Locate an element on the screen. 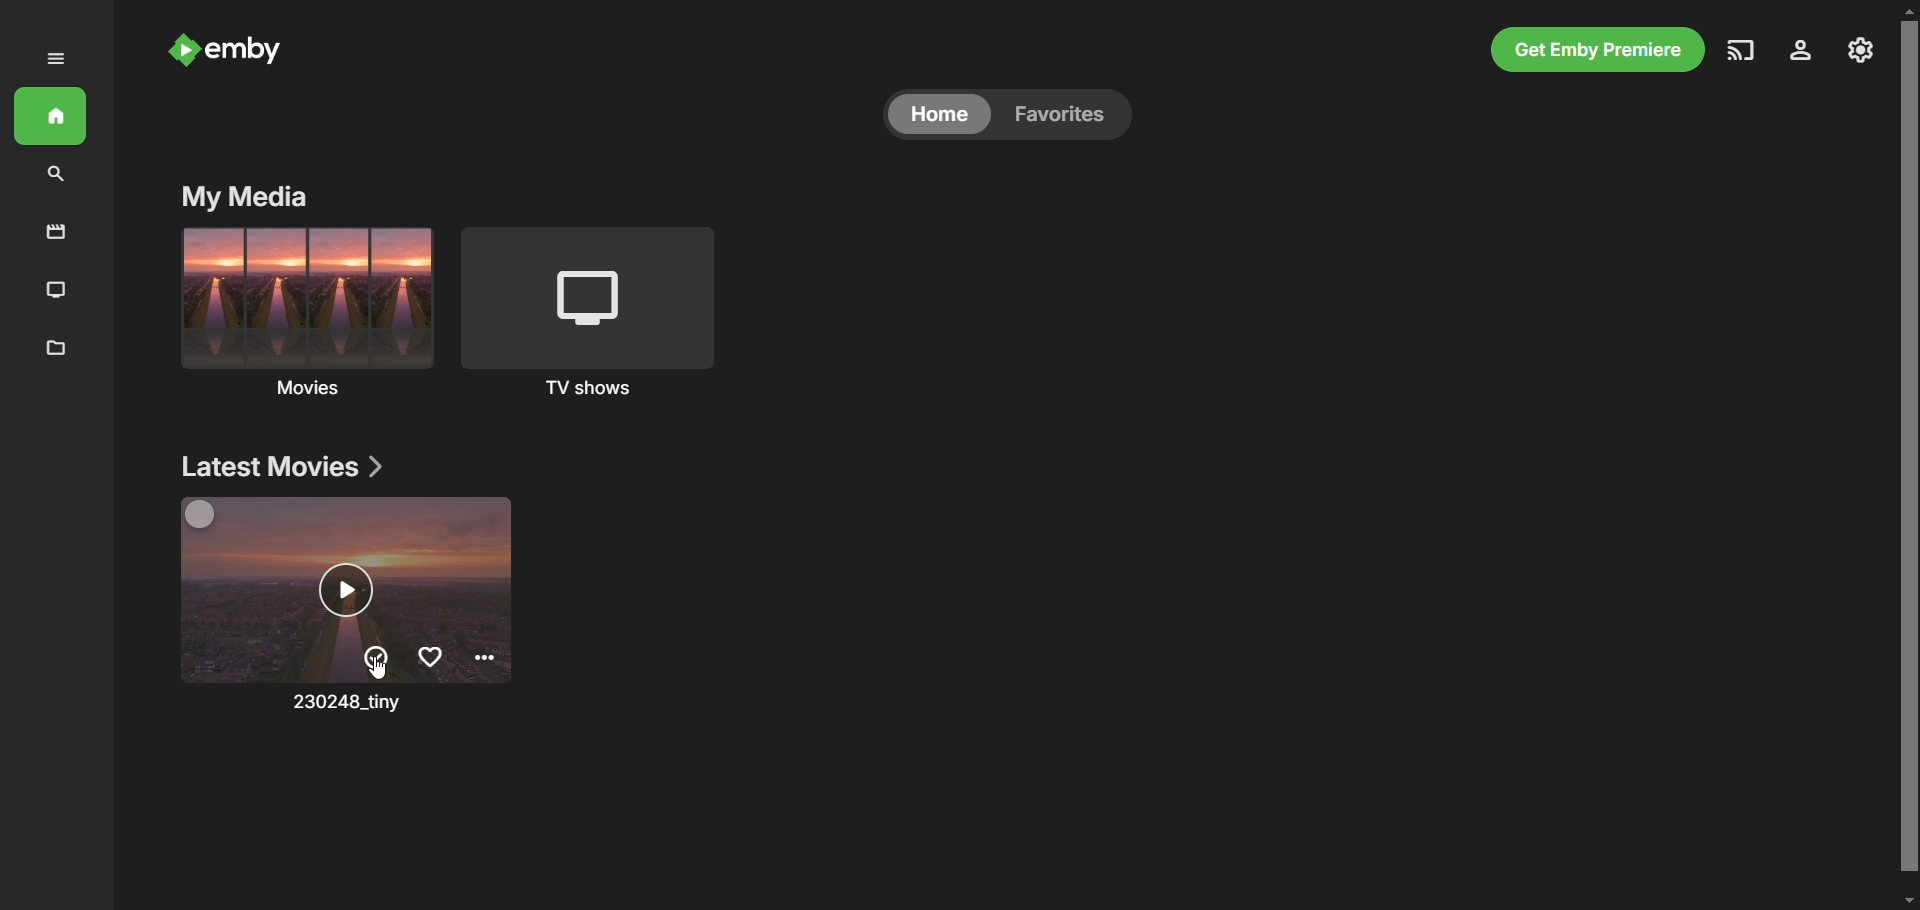 This screenshot has width=1920, height=910. TV shows is located at coordinates (57, 289).